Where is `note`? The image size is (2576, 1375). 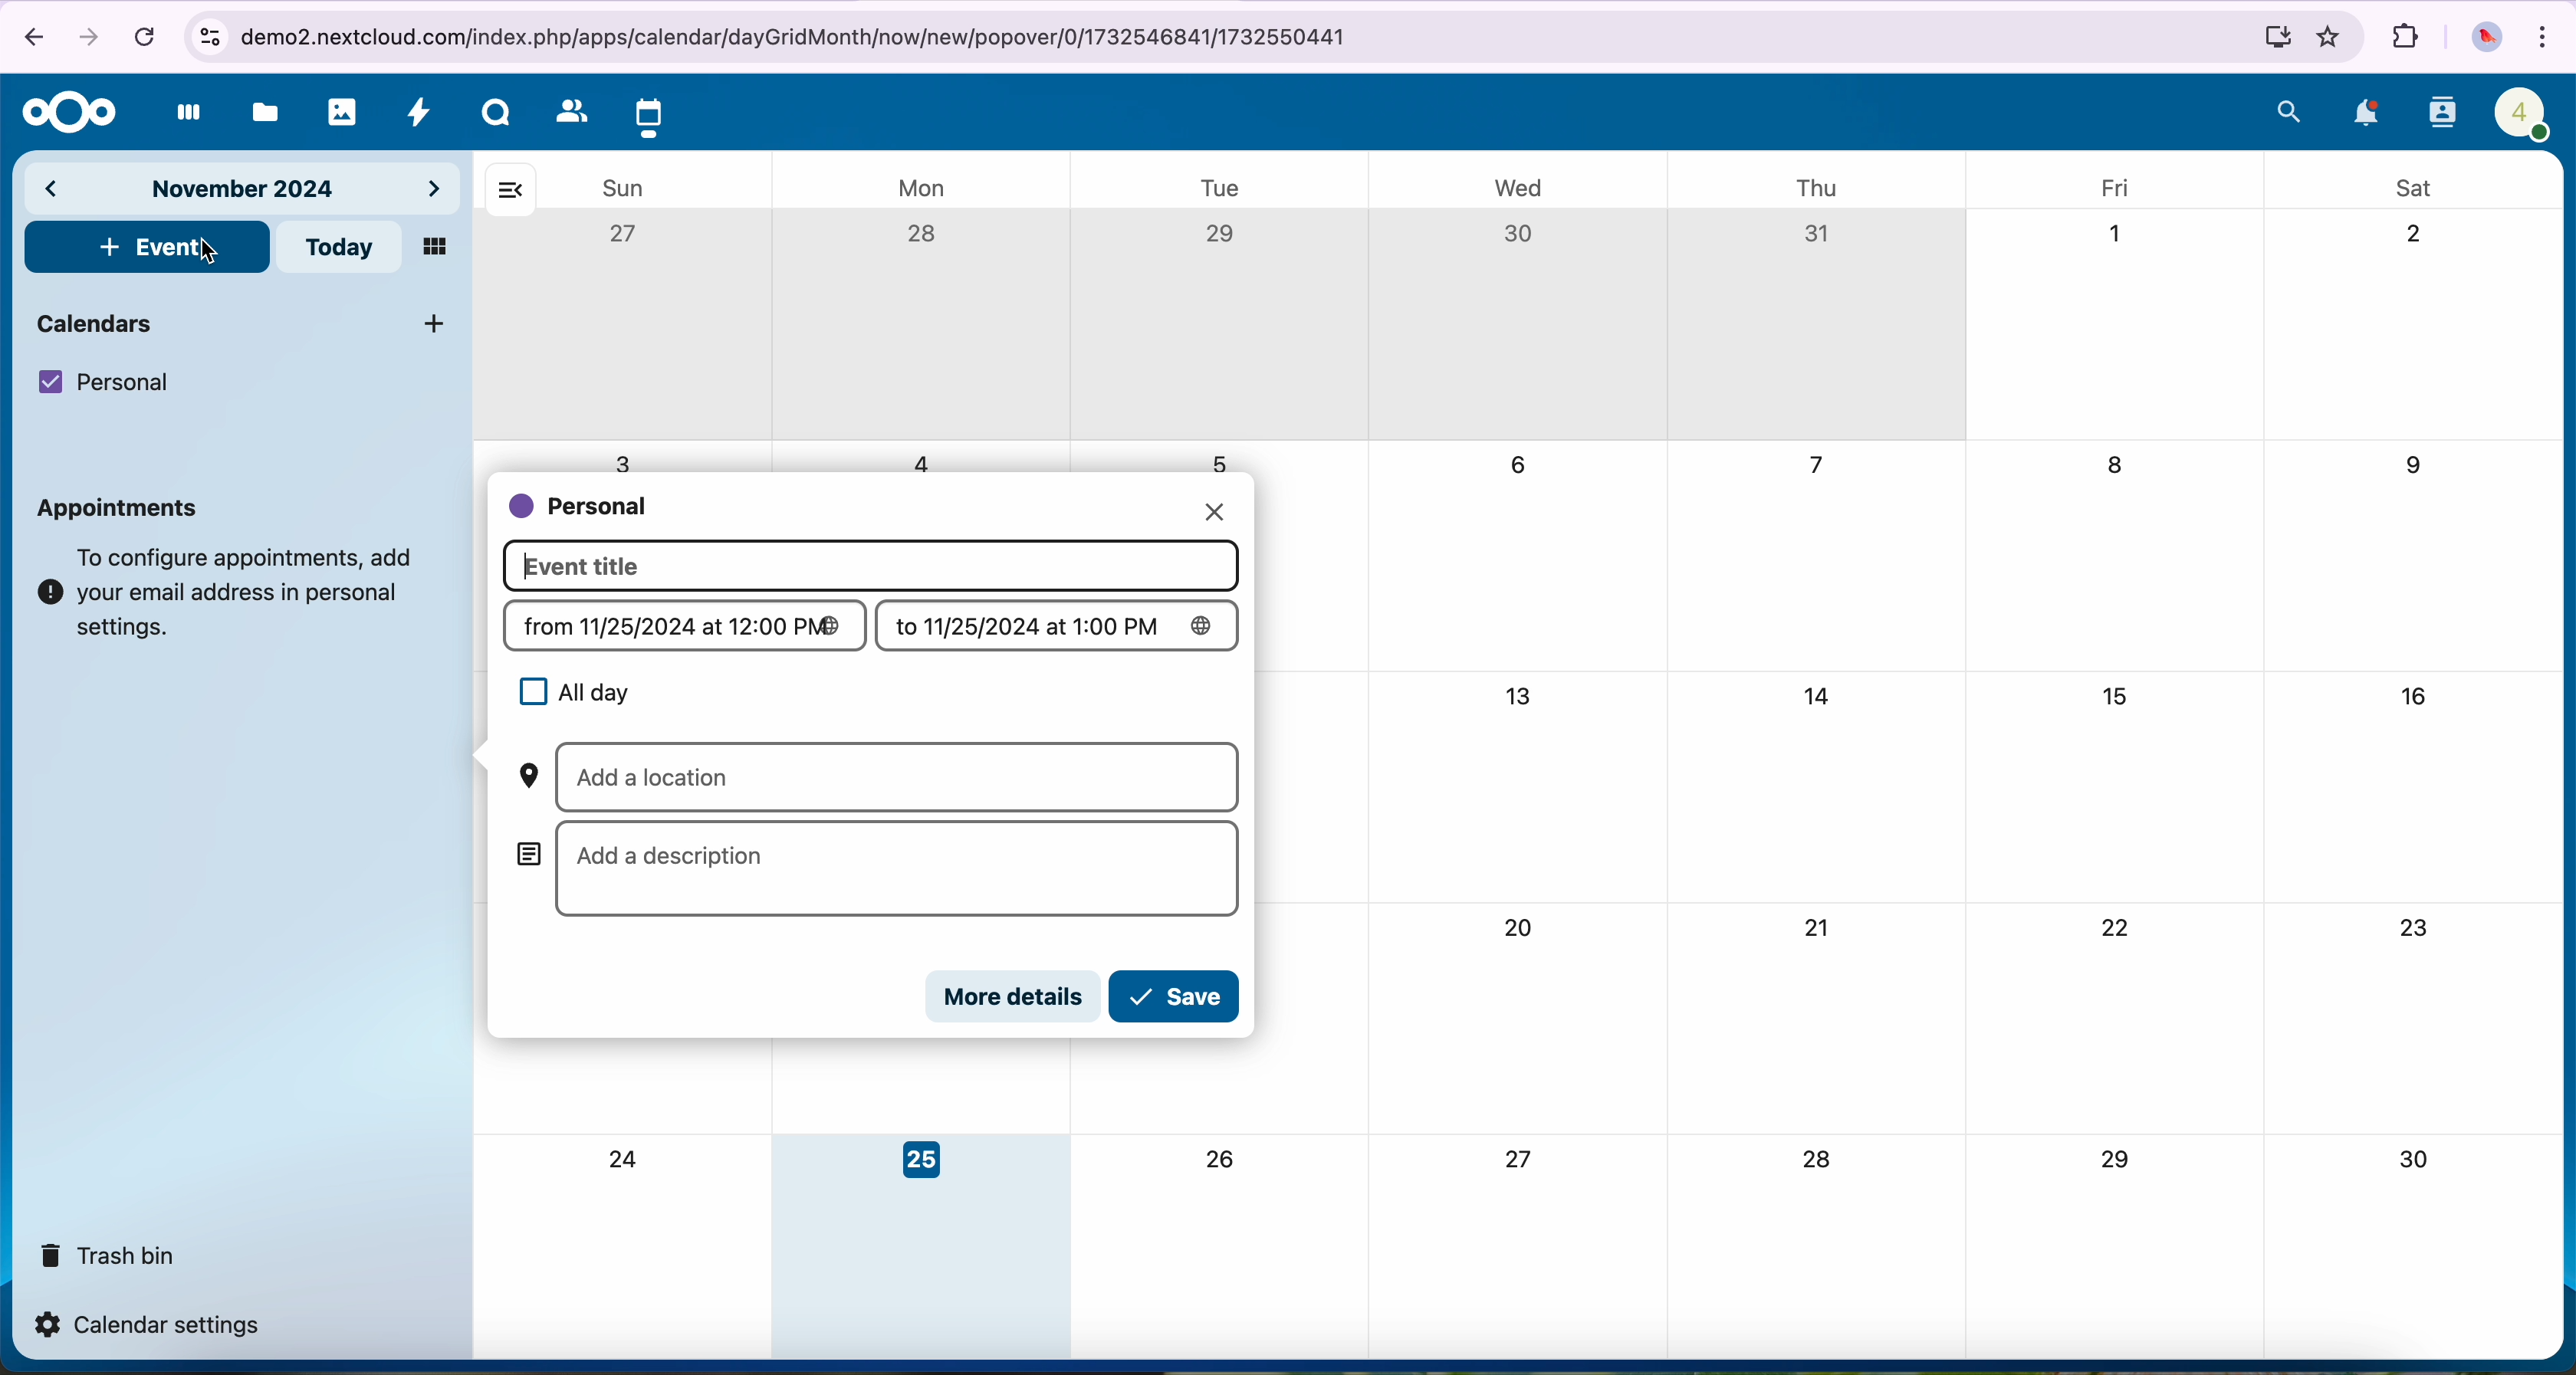 note is located at coordinates (230, 593).